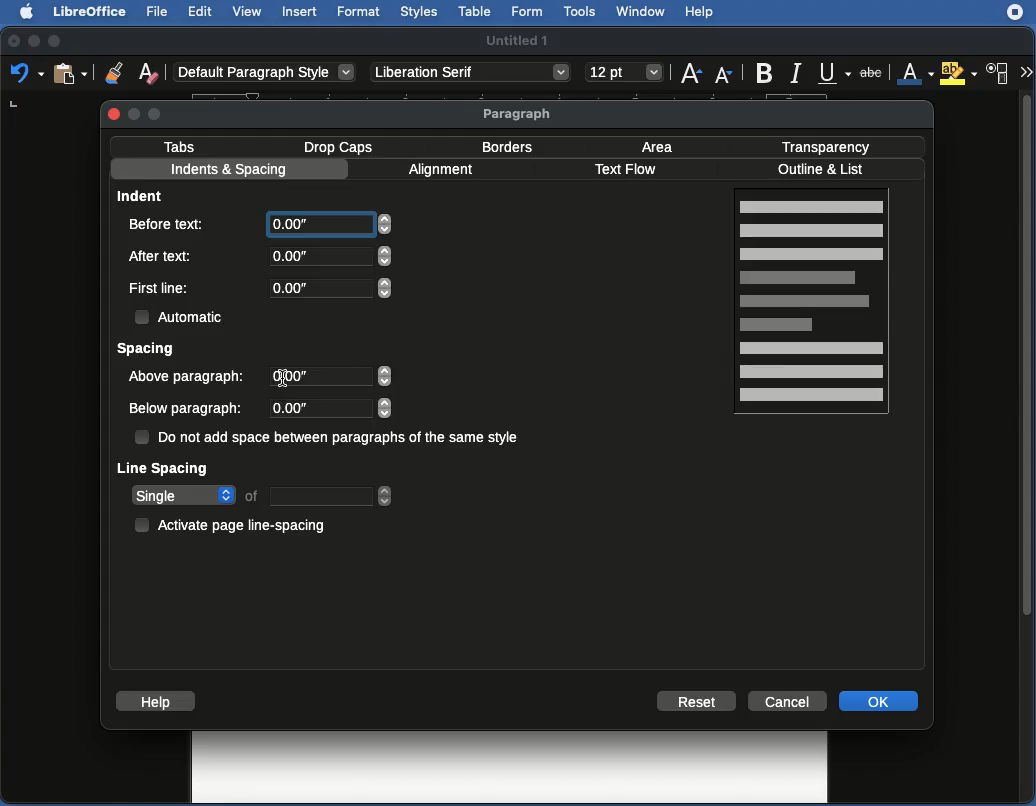 The width and height of the screenshot is (1036, 806). What do you see at coordinates (960, 73) in the screenshot?
I see `Highlighting` at bounding box center [960, 73].